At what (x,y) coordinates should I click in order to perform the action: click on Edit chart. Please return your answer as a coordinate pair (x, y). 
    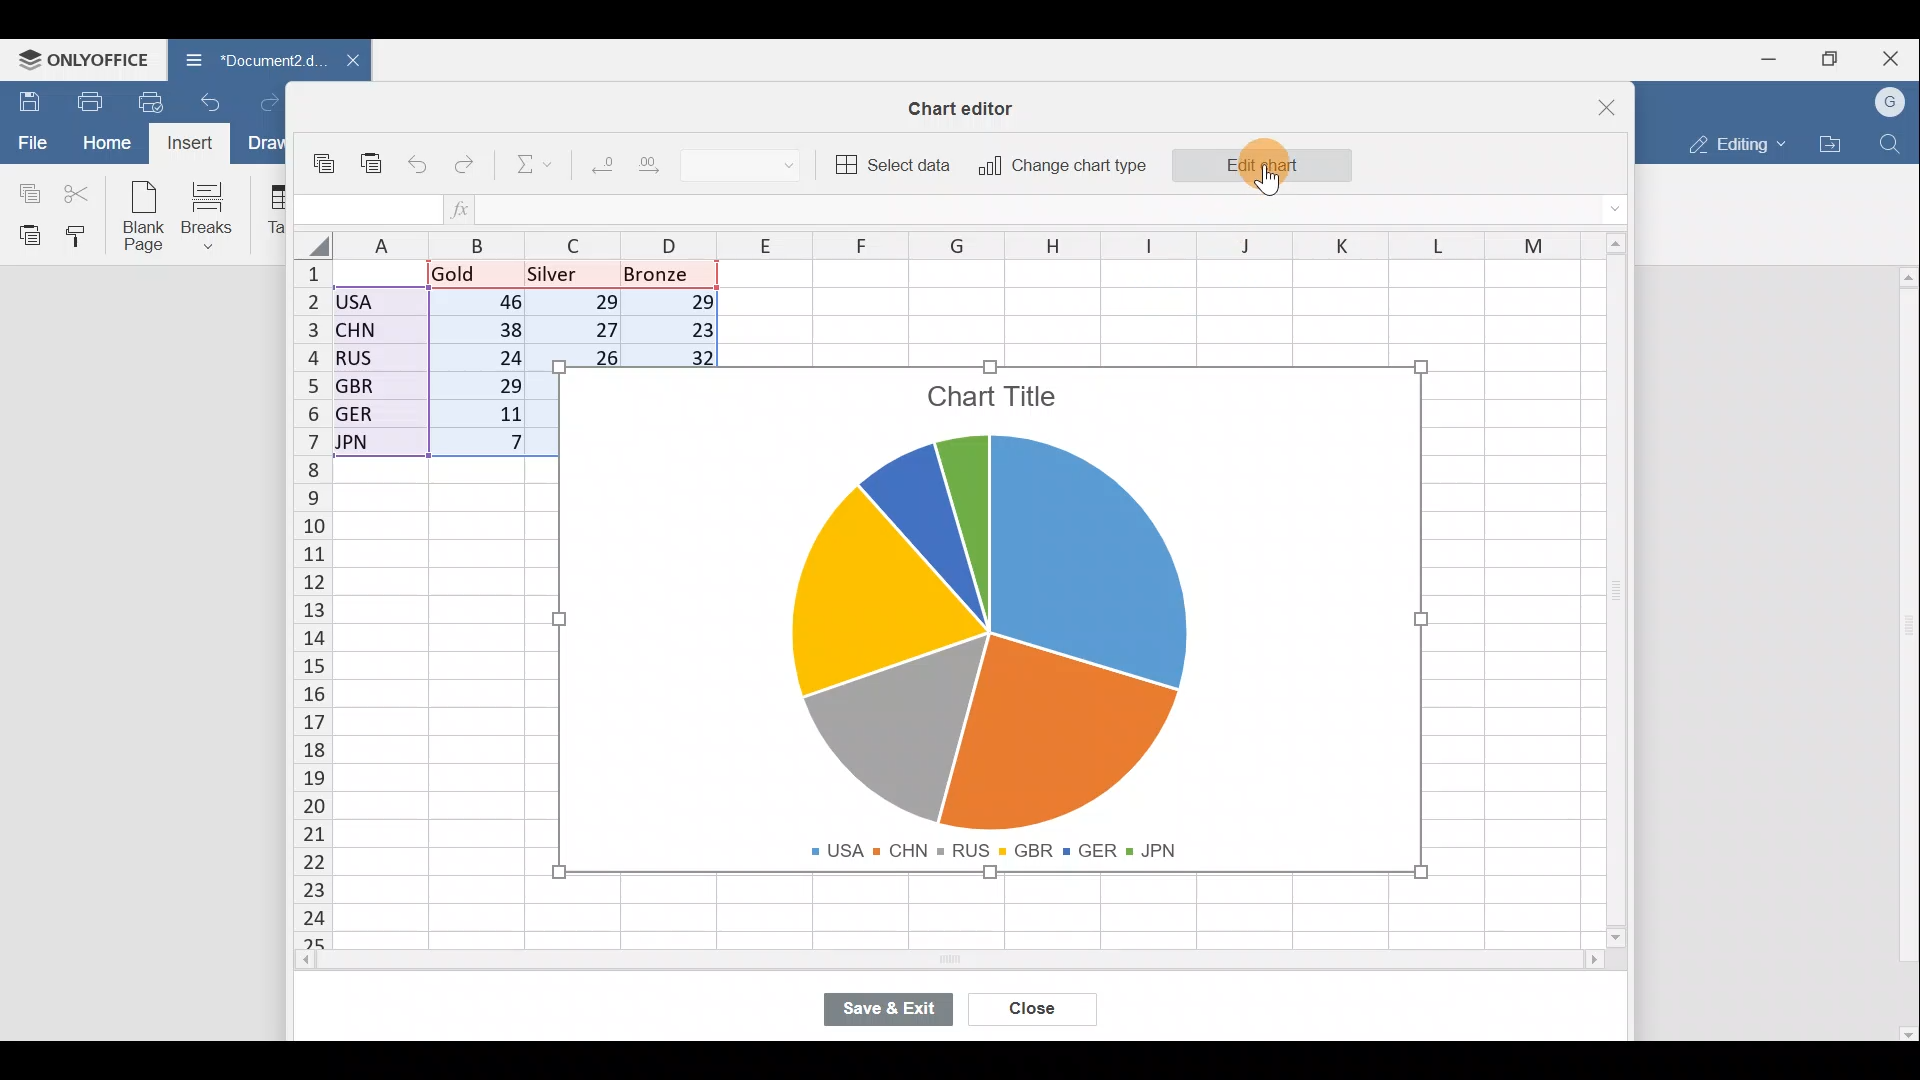
    Looking at the image, I should click on (1264, 164).